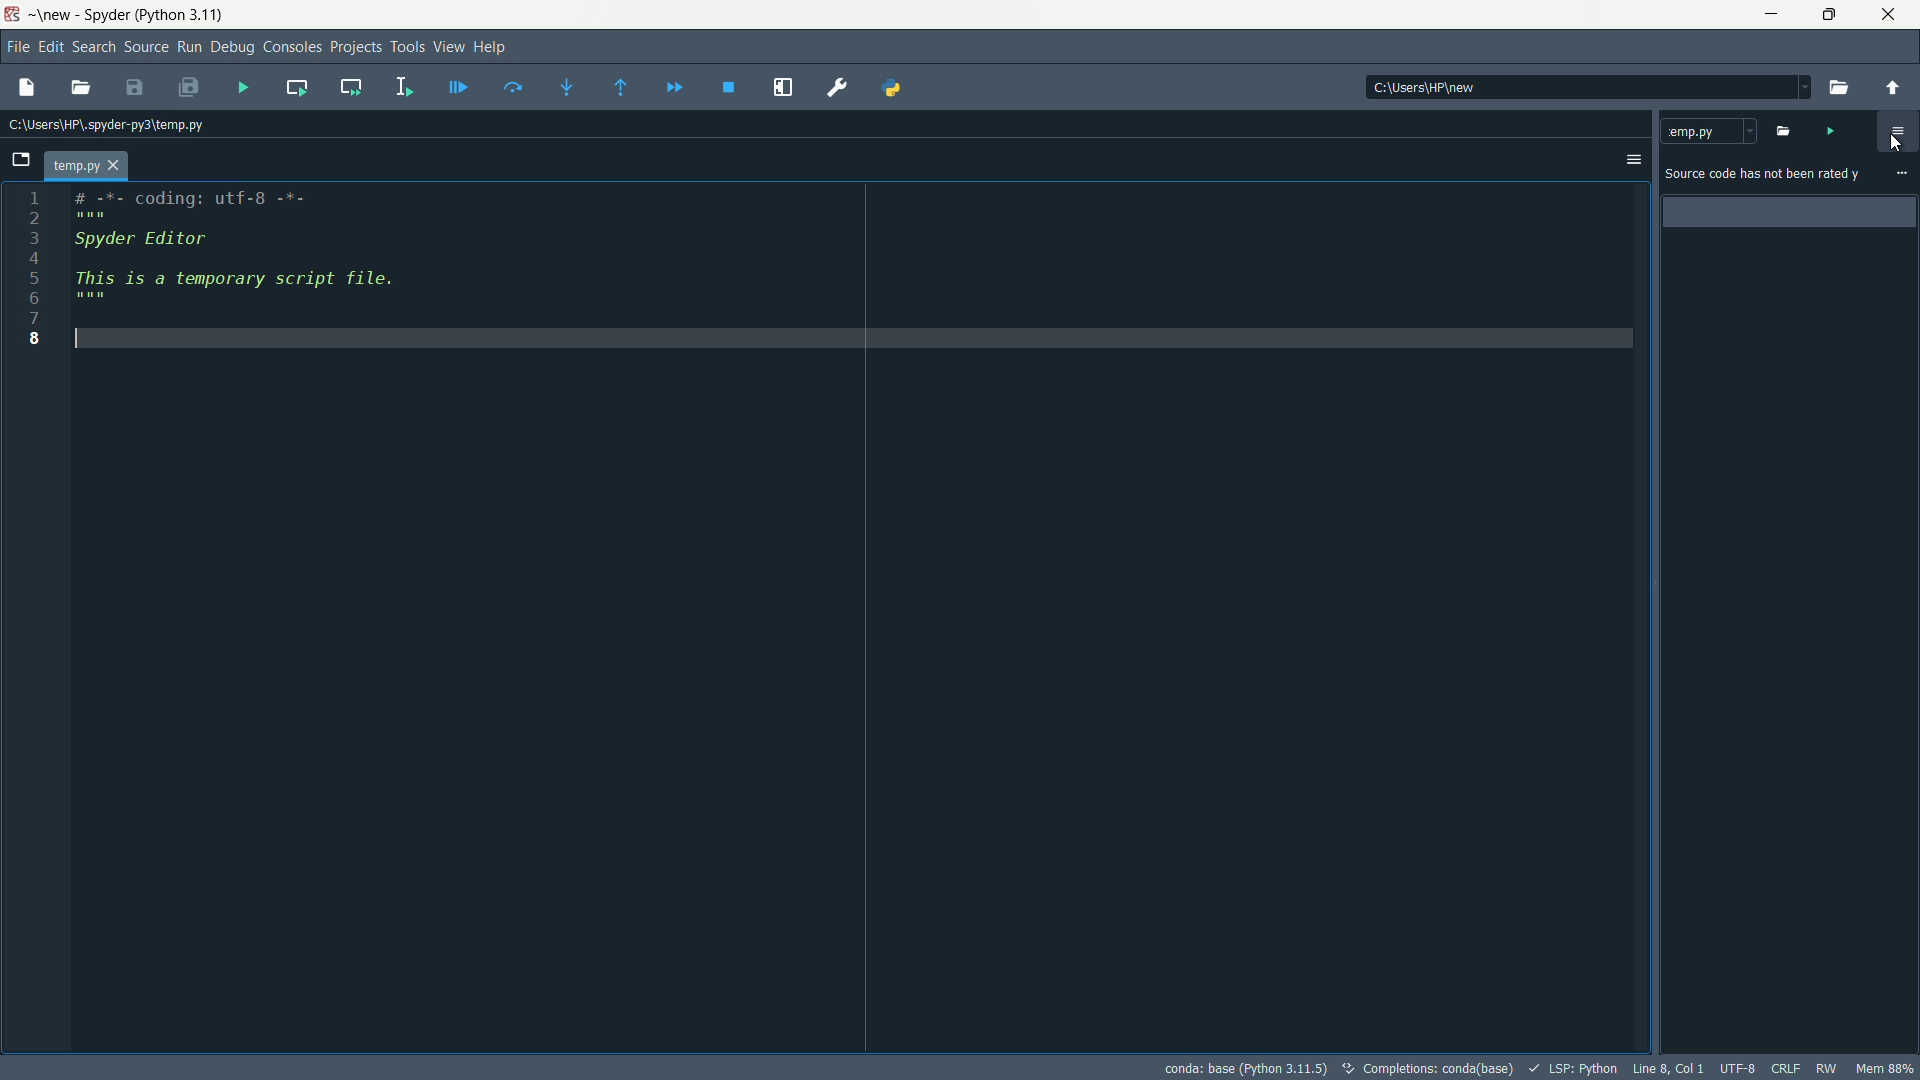 The width and height of the screenshot is (1920, 1080). Describe the element at coordinates (1901, 174) in the screenshot. I see `more options` at that location.